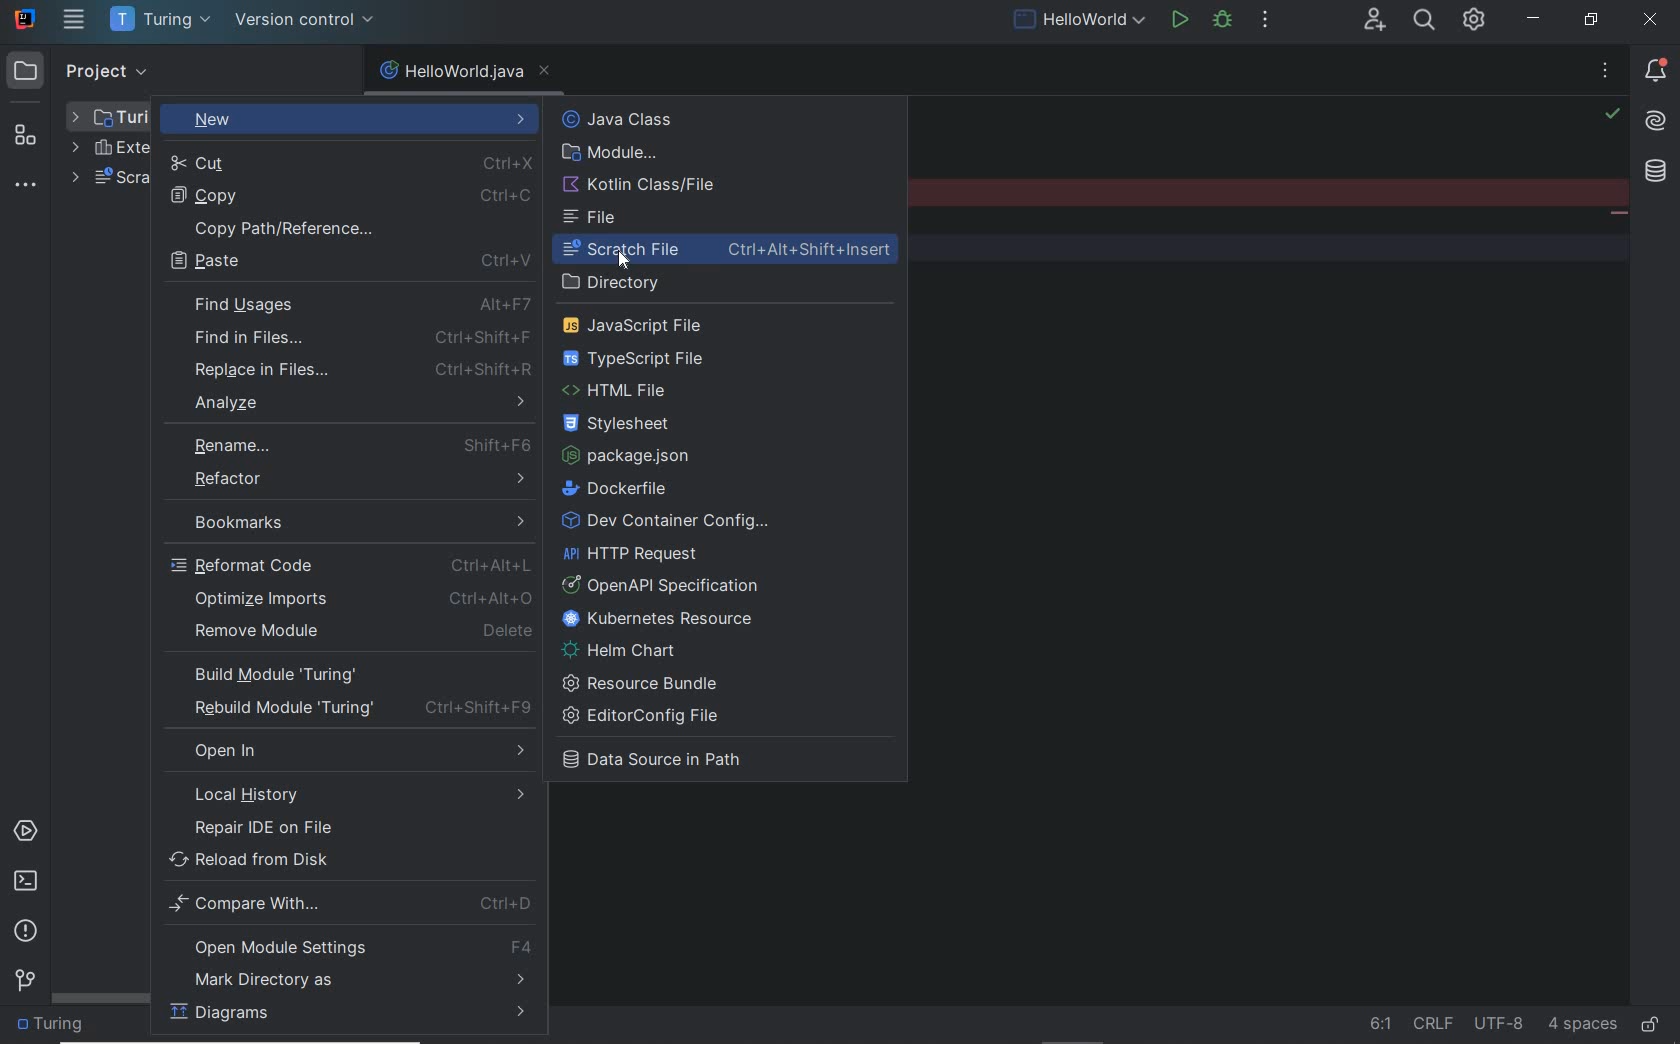 The image size is (1680, 1044). I want to click on remove module, so click(362, 631).